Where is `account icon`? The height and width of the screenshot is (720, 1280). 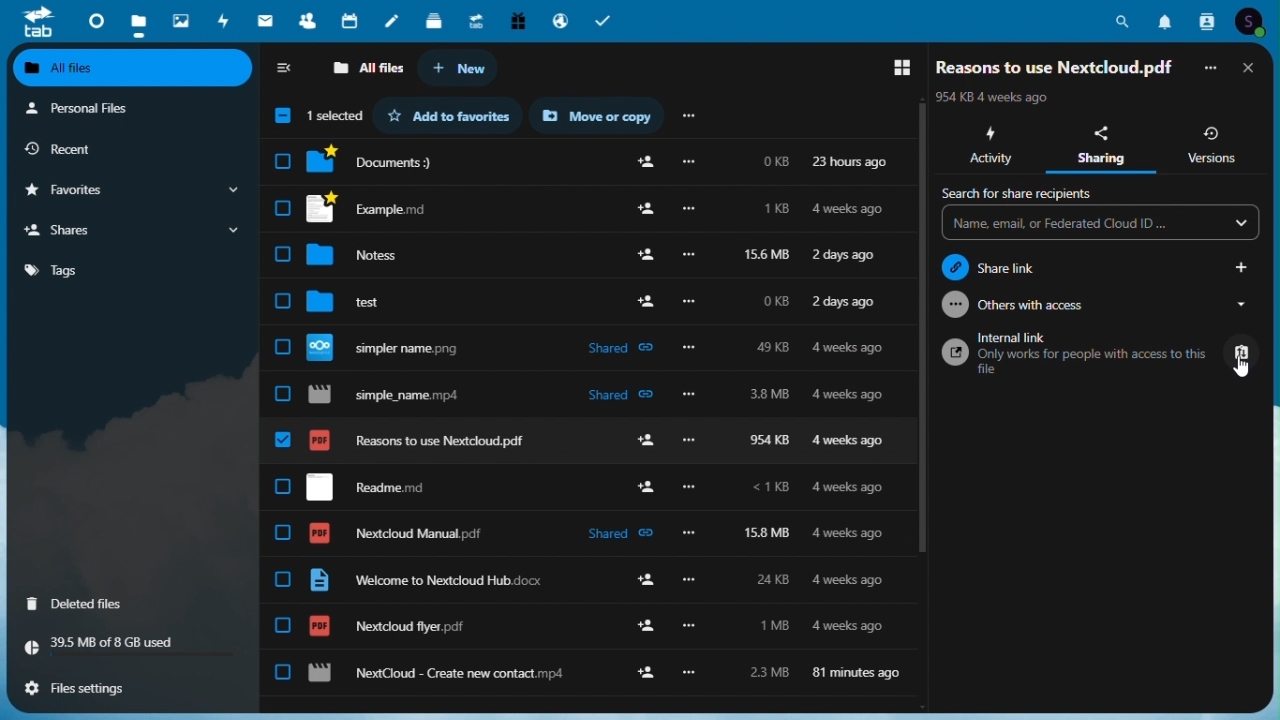
account icon is located at coordinates (1254, 21).